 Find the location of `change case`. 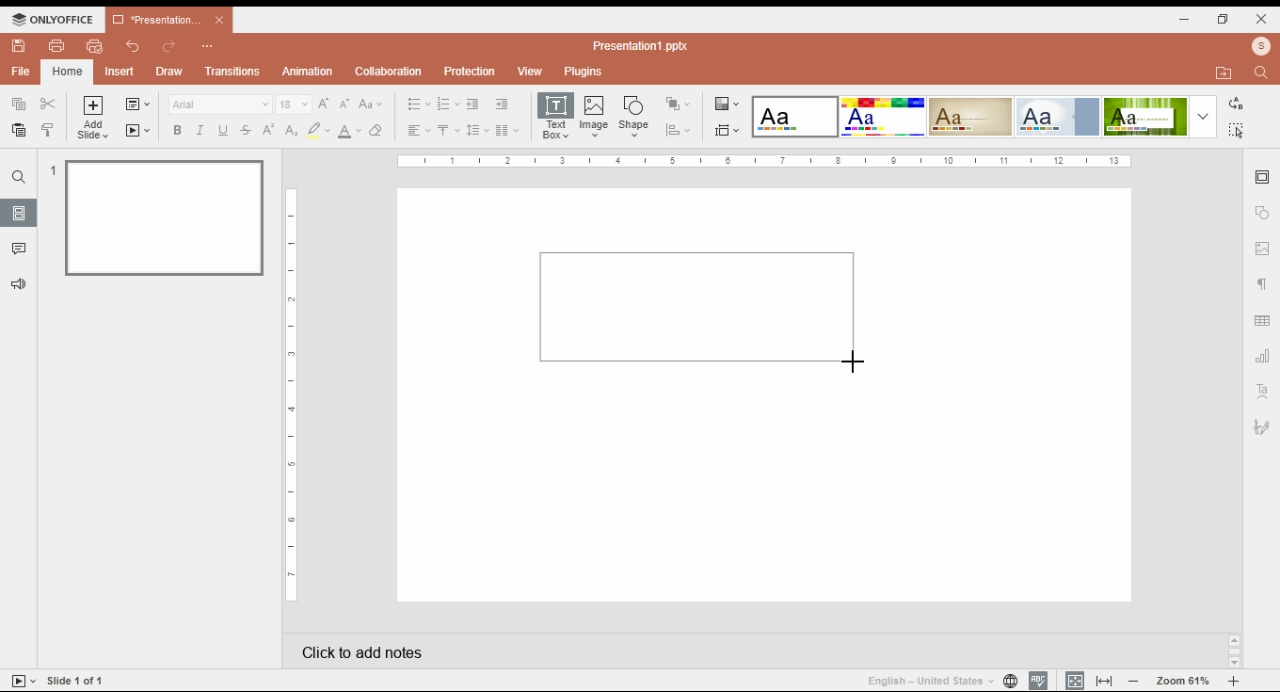

change case is located at coordinates (370, 104).